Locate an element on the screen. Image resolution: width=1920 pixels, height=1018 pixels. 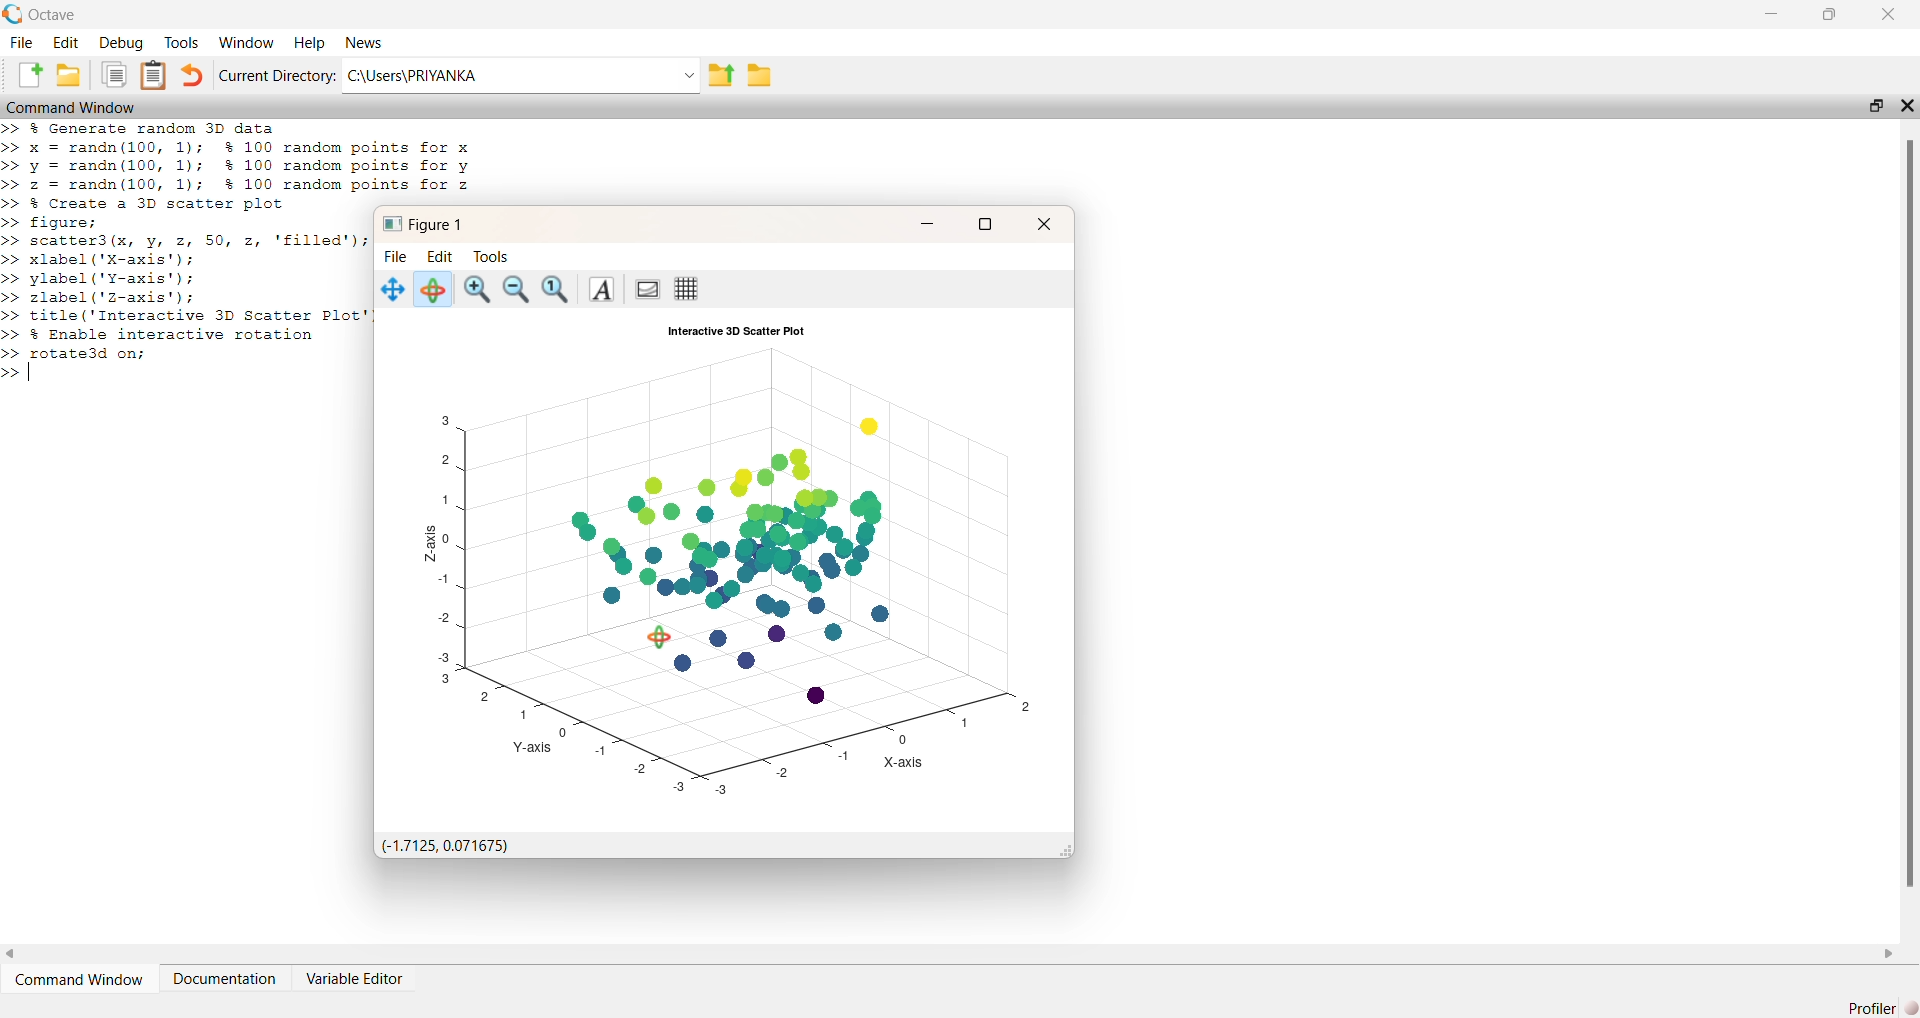
zoom in is located at coordinates (477, 291).